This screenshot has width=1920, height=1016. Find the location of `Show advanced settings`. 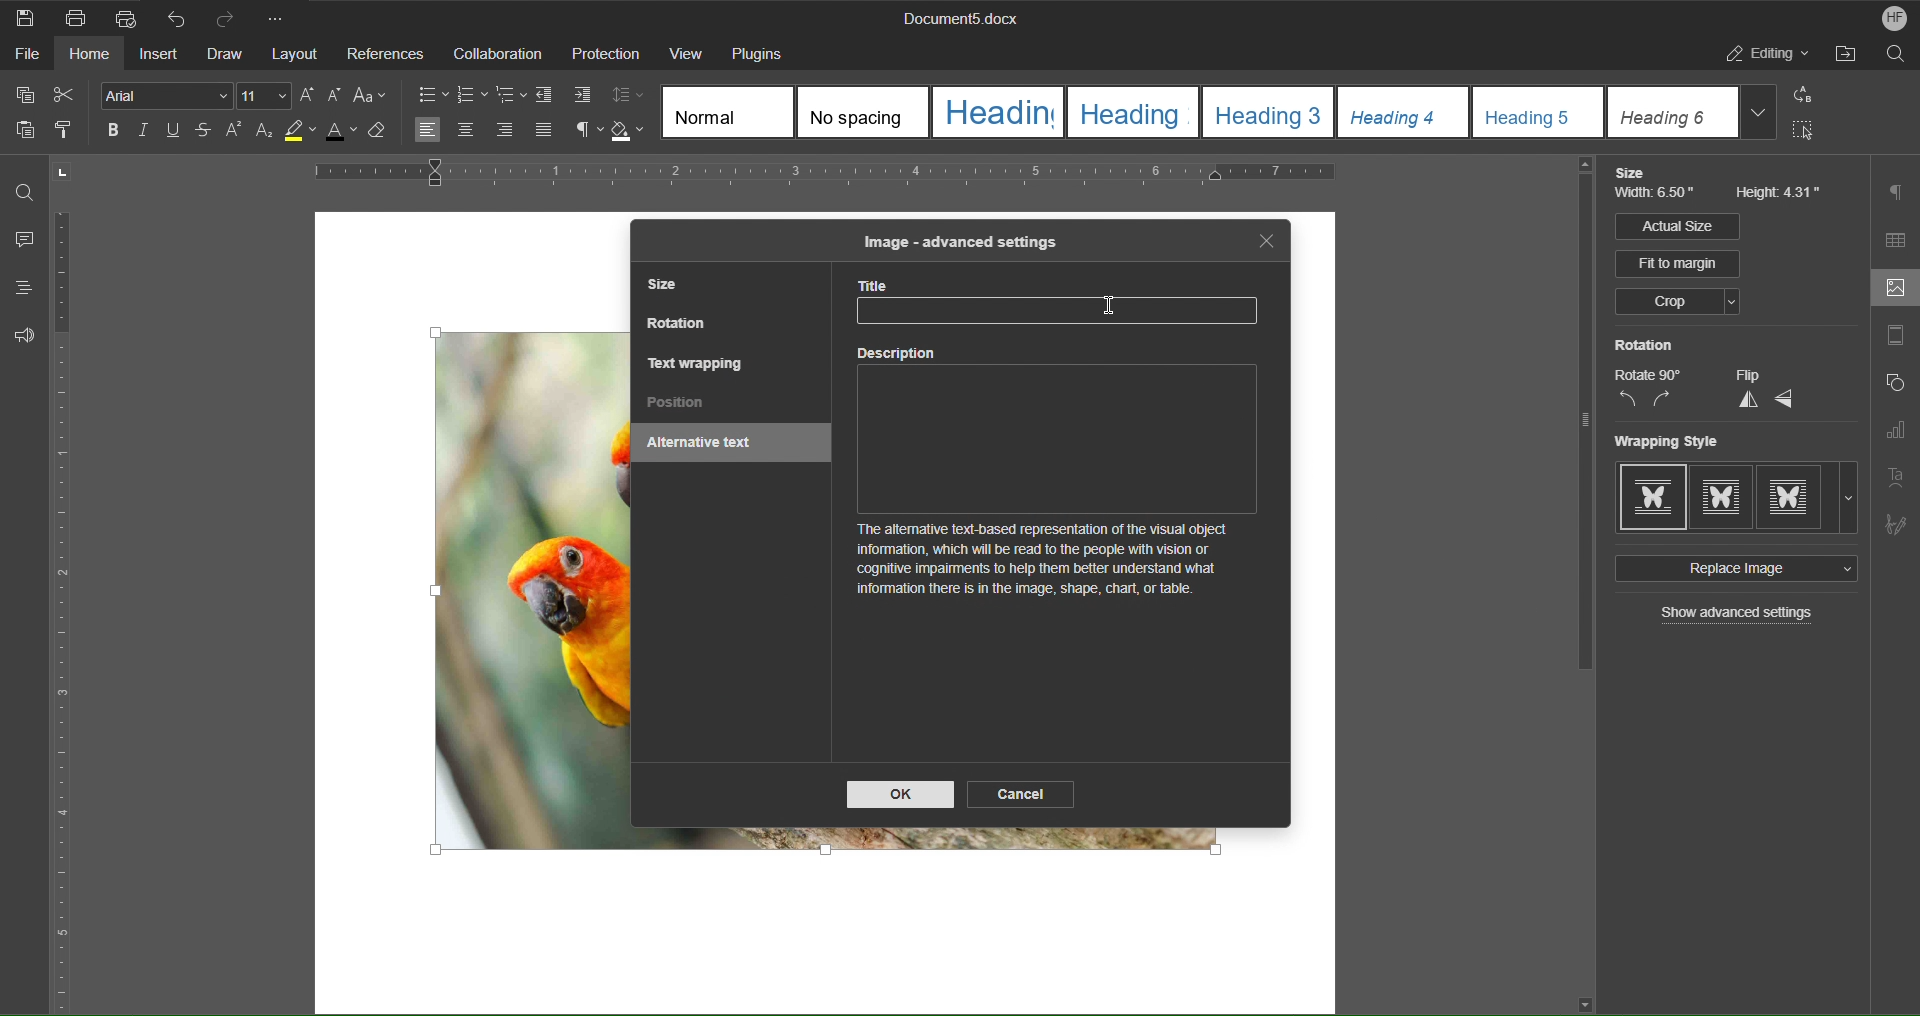

Show advanced settings is located at coordinates (1739, 615).